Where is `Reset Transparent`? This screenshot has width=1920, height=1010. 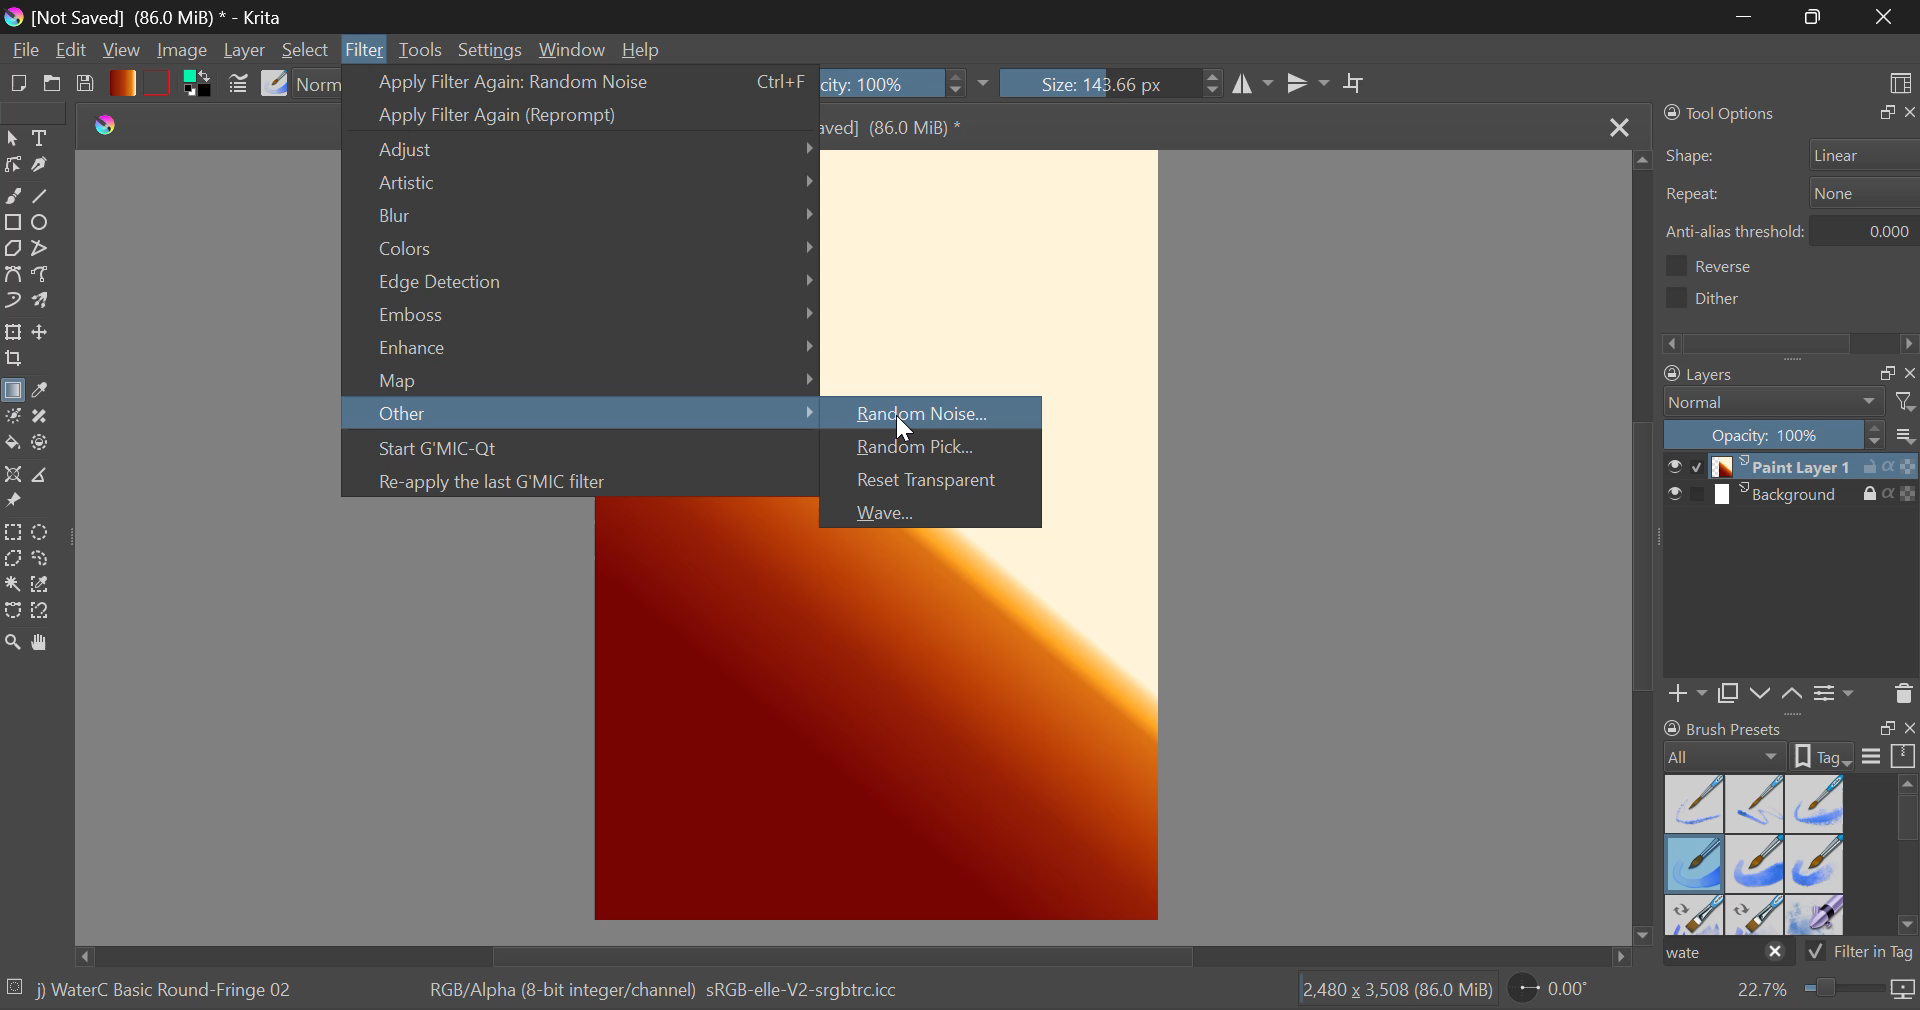
Reset Transparent is located at coordinates (936, 483).